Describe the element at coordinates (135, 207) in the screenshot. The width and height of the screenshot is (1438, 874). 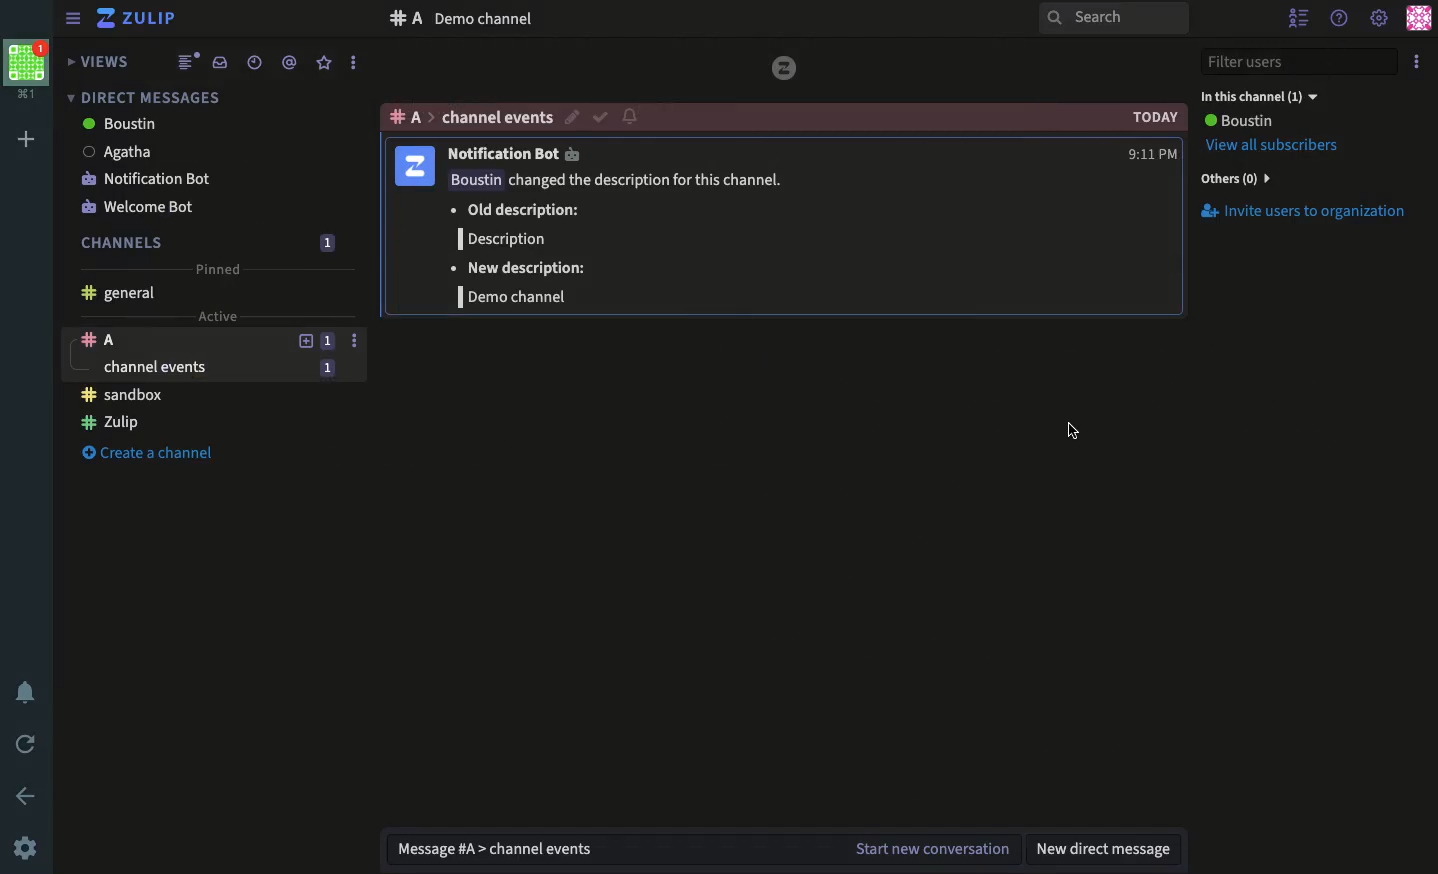
I see `Welcome bot` at that location.